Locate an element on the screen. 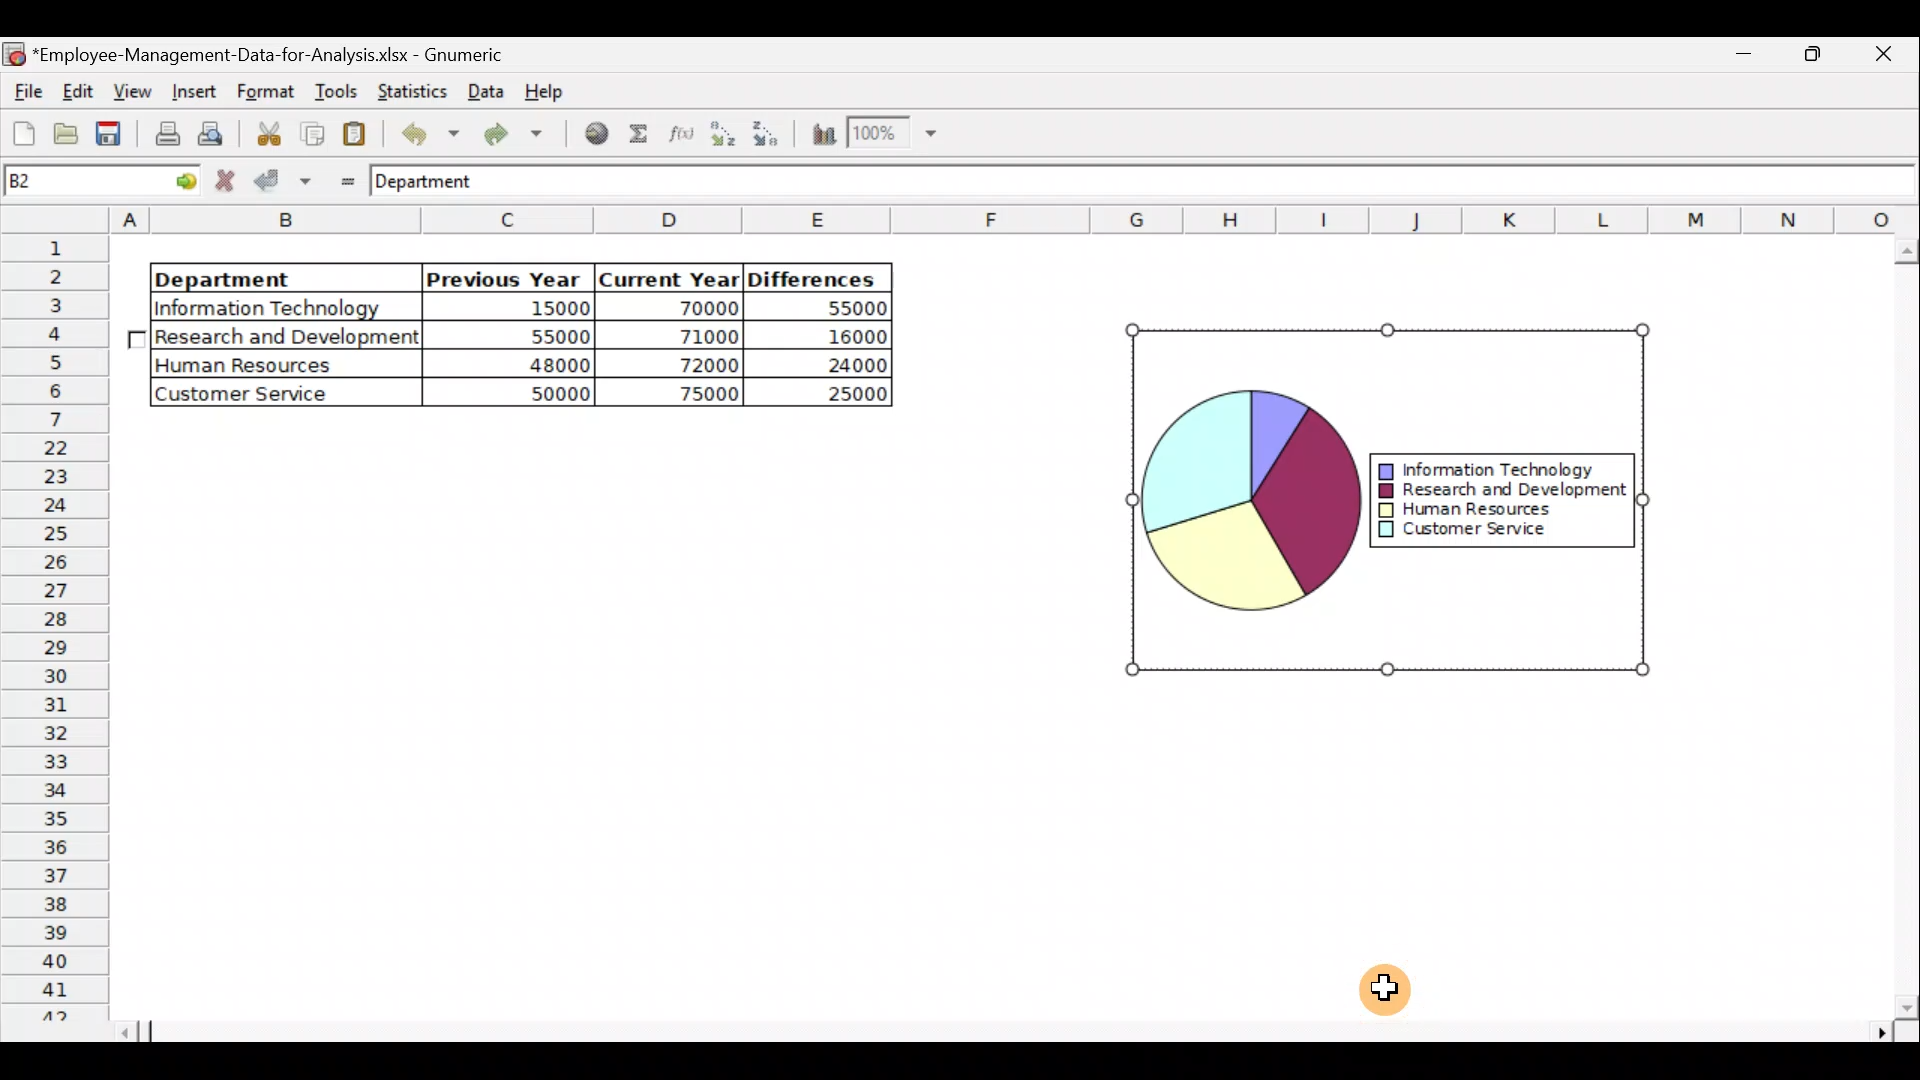 The height and width of the screenshot is (1080, 1920). Research and Development is located at coordinates (288, 339).